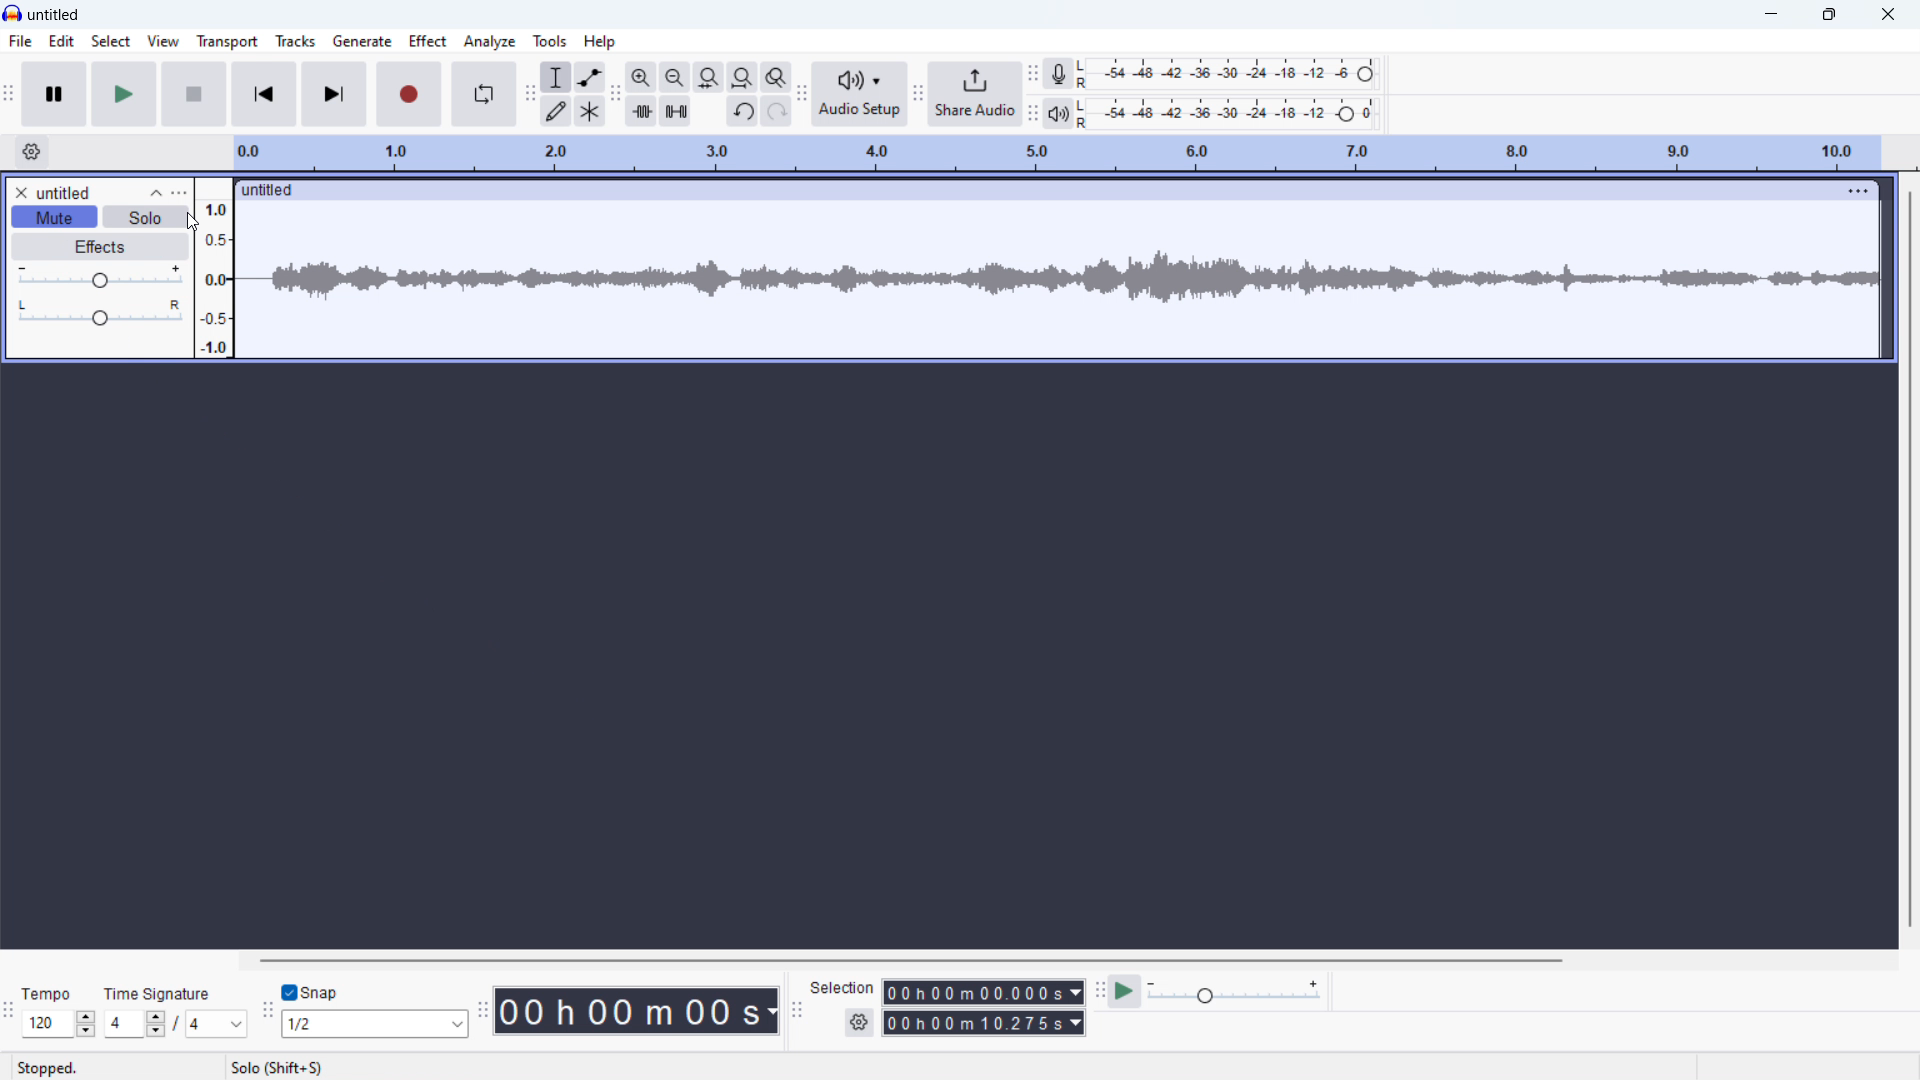 The width and height of the screenshot is (1920, 1080). What do you see at coordinates (1828, 15) in the screenshot?
I see `maximize` at bounding box center [1828, 15].